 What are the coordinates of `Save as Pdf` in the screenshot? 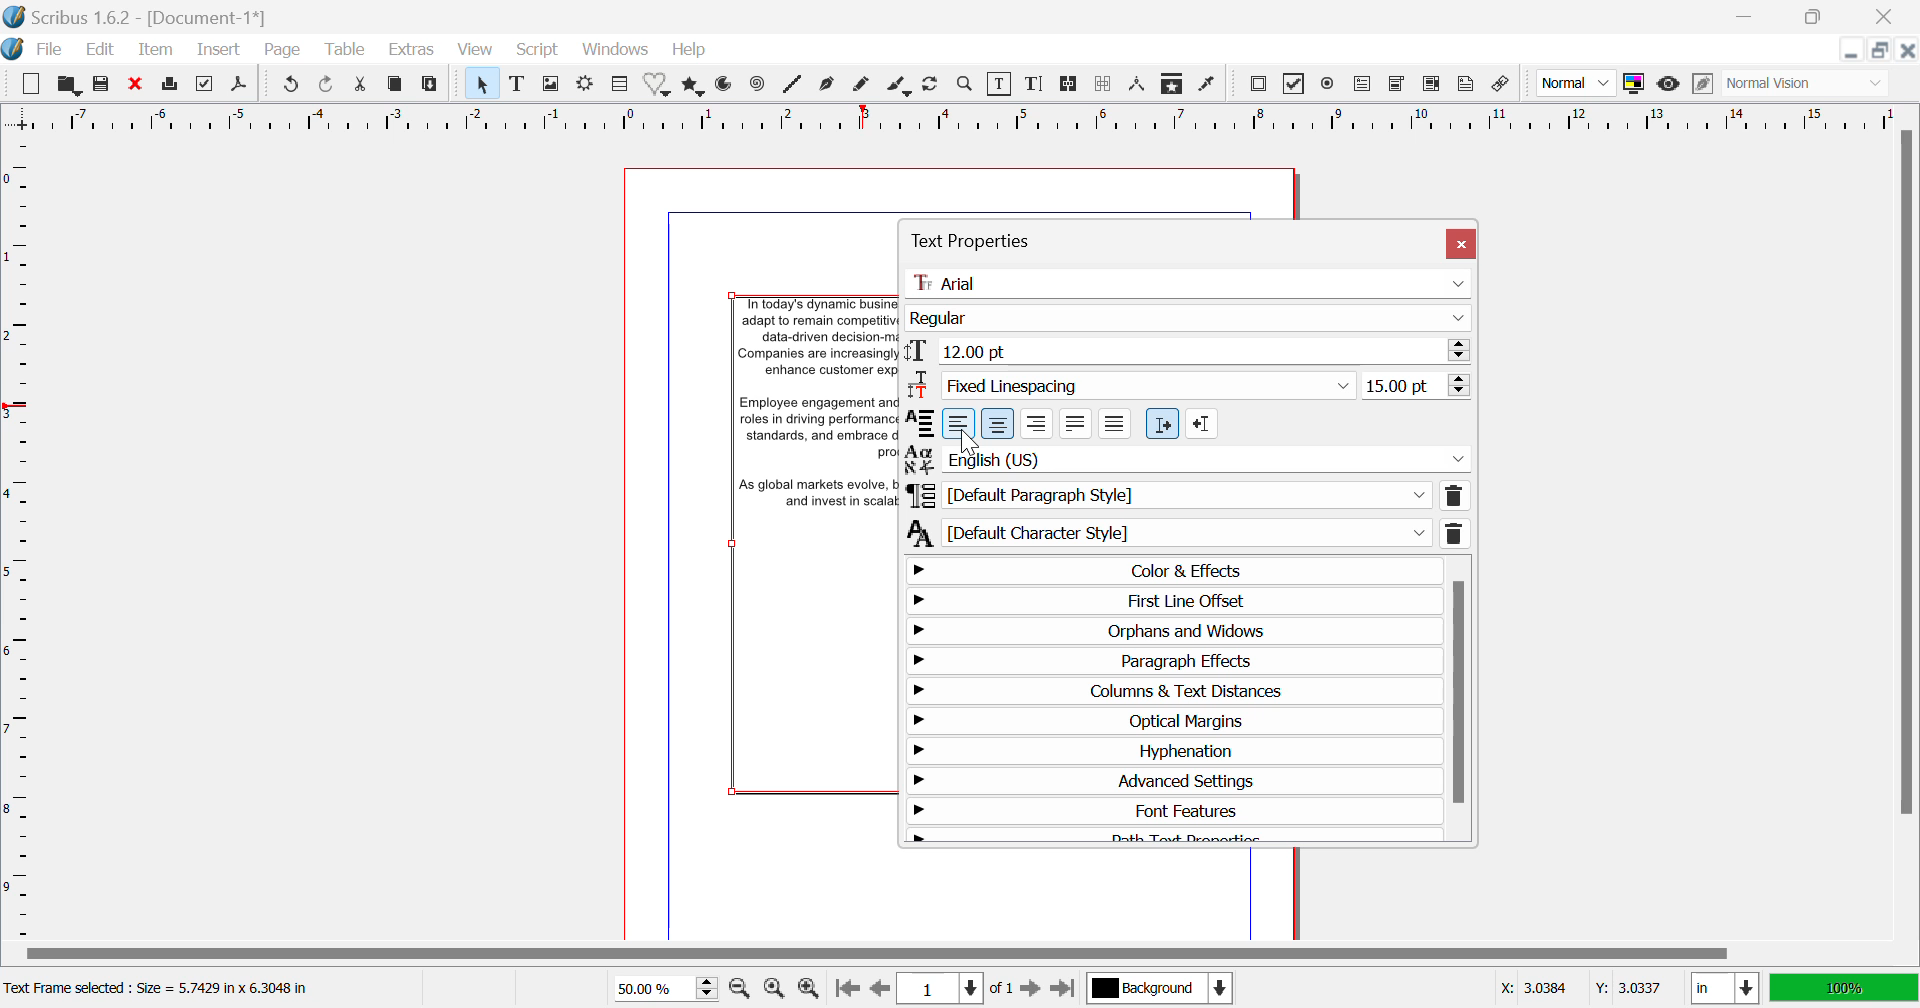 It's located at (240, 85).